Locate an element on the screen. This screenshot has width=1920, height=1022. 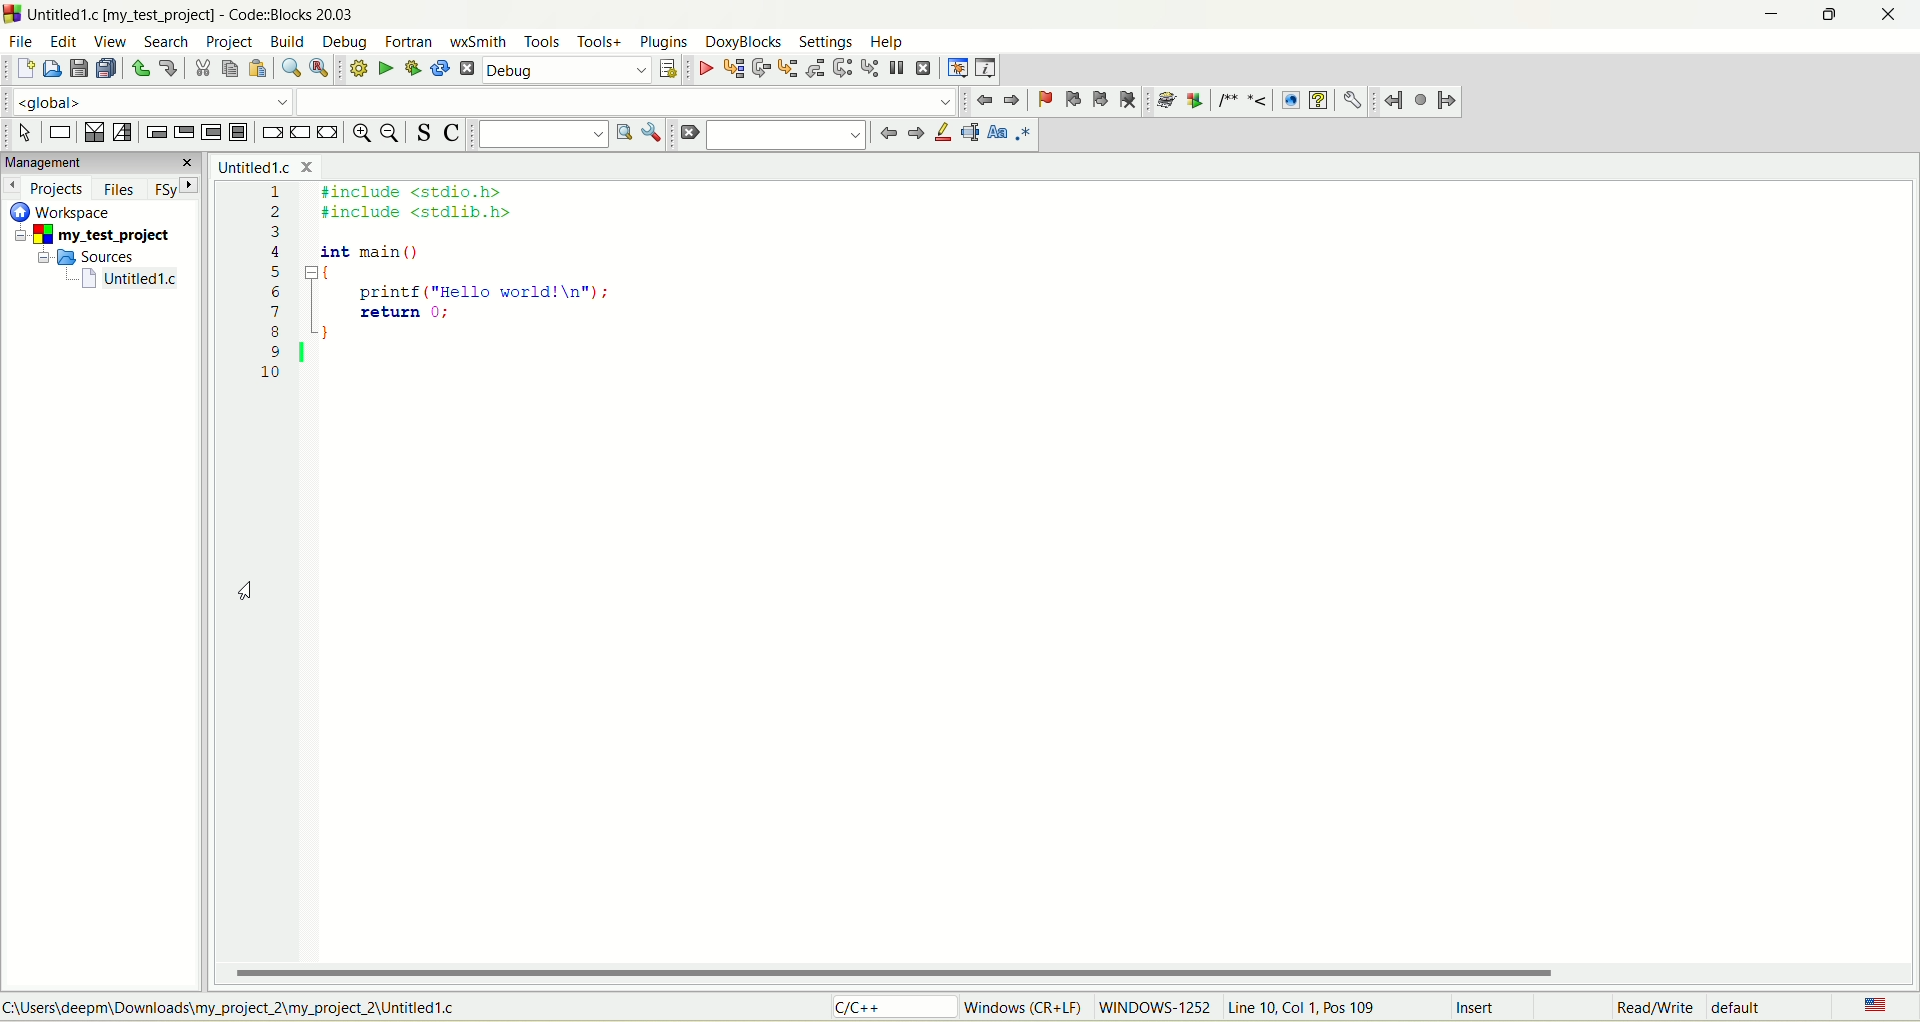
files is located at coordinates (121, 187).